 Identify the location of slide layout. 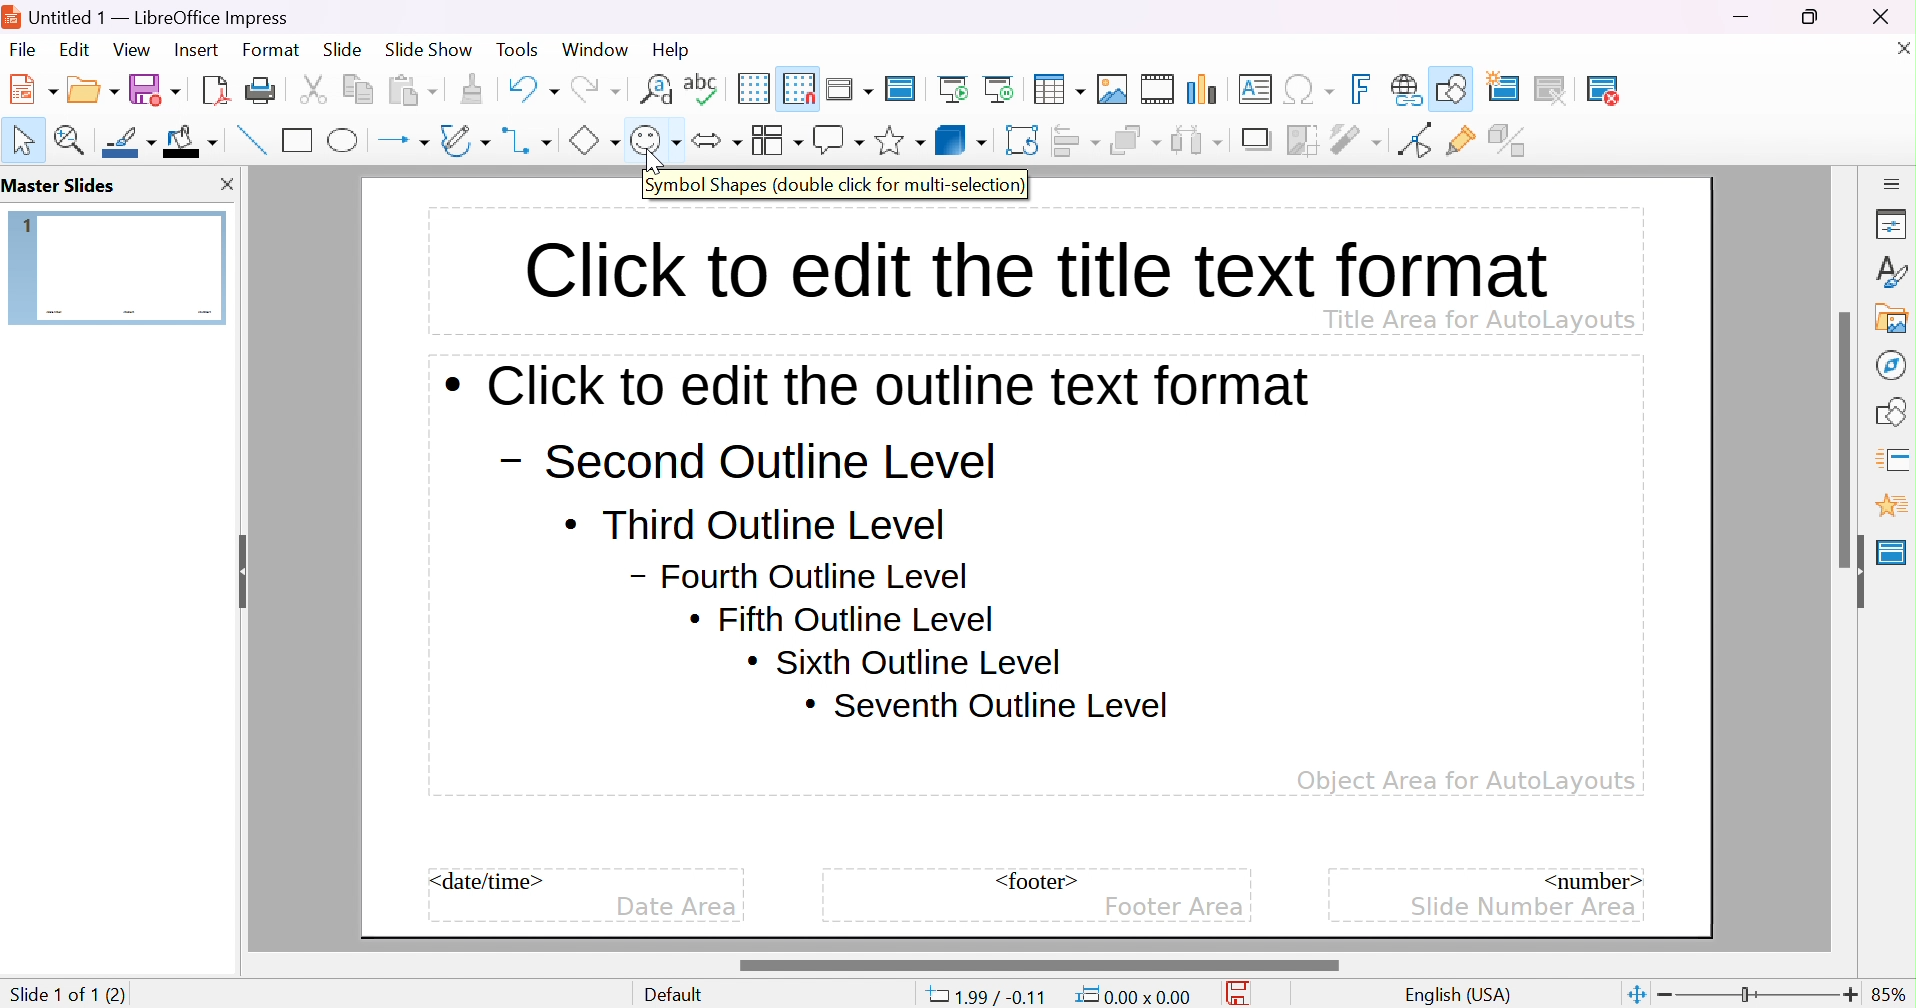
(1672, 89).